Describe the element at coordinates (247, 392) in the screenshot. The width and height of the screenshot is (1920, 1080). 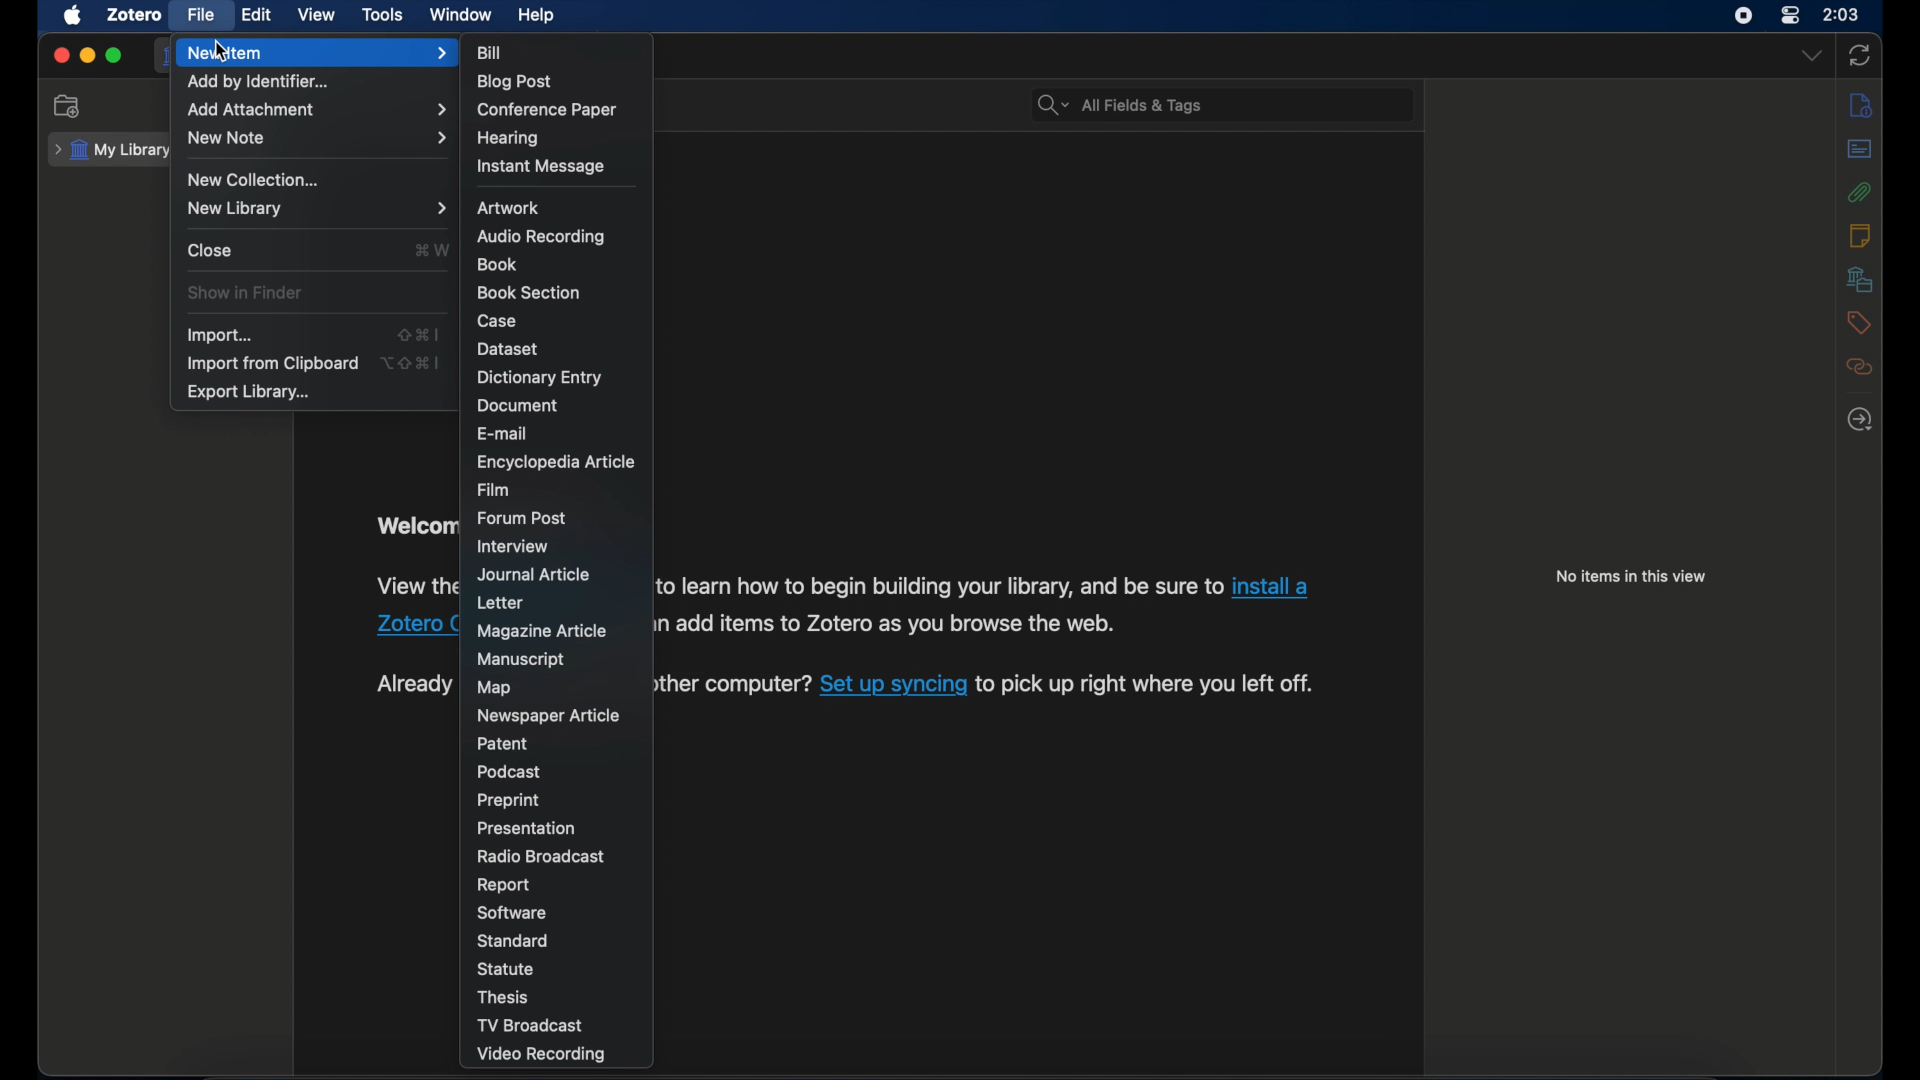
I see `export library` at that location.